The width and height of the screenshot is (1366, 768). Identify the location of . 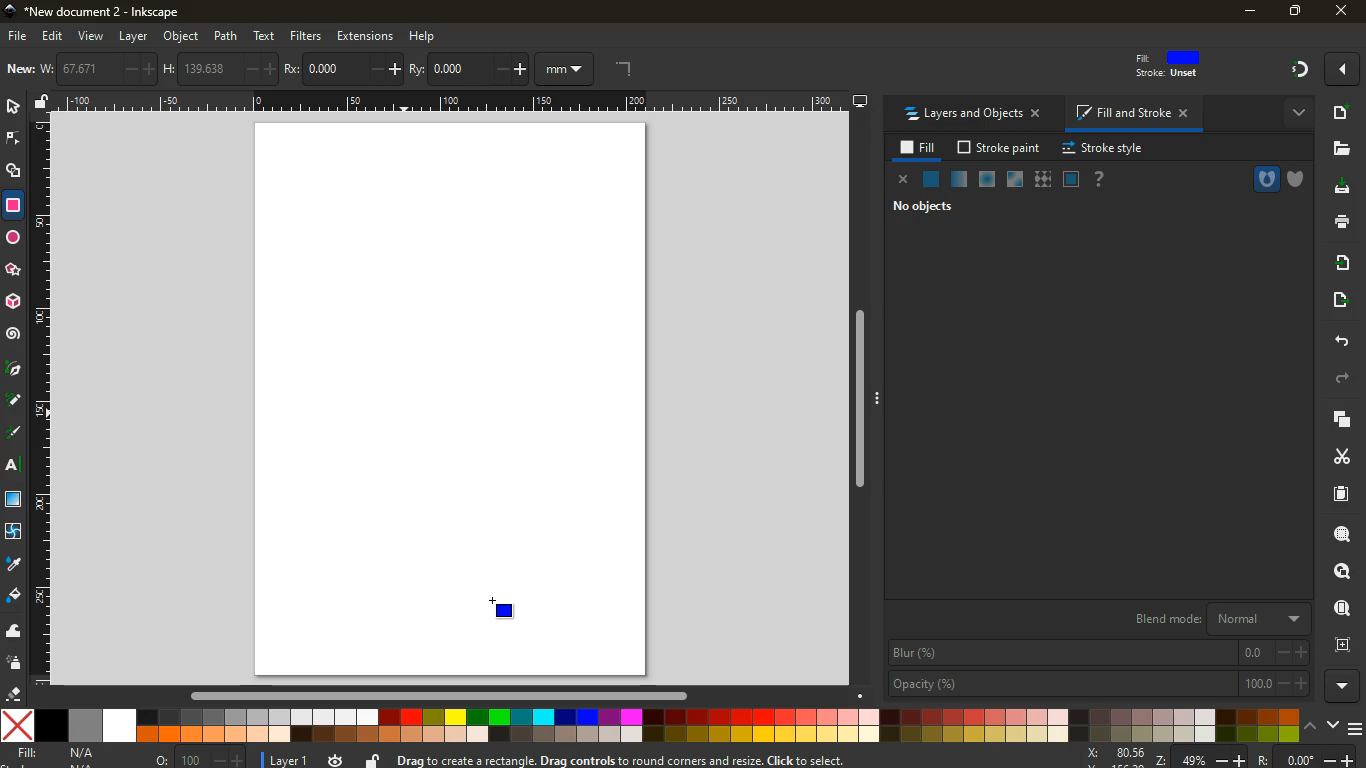
(1338, 71).